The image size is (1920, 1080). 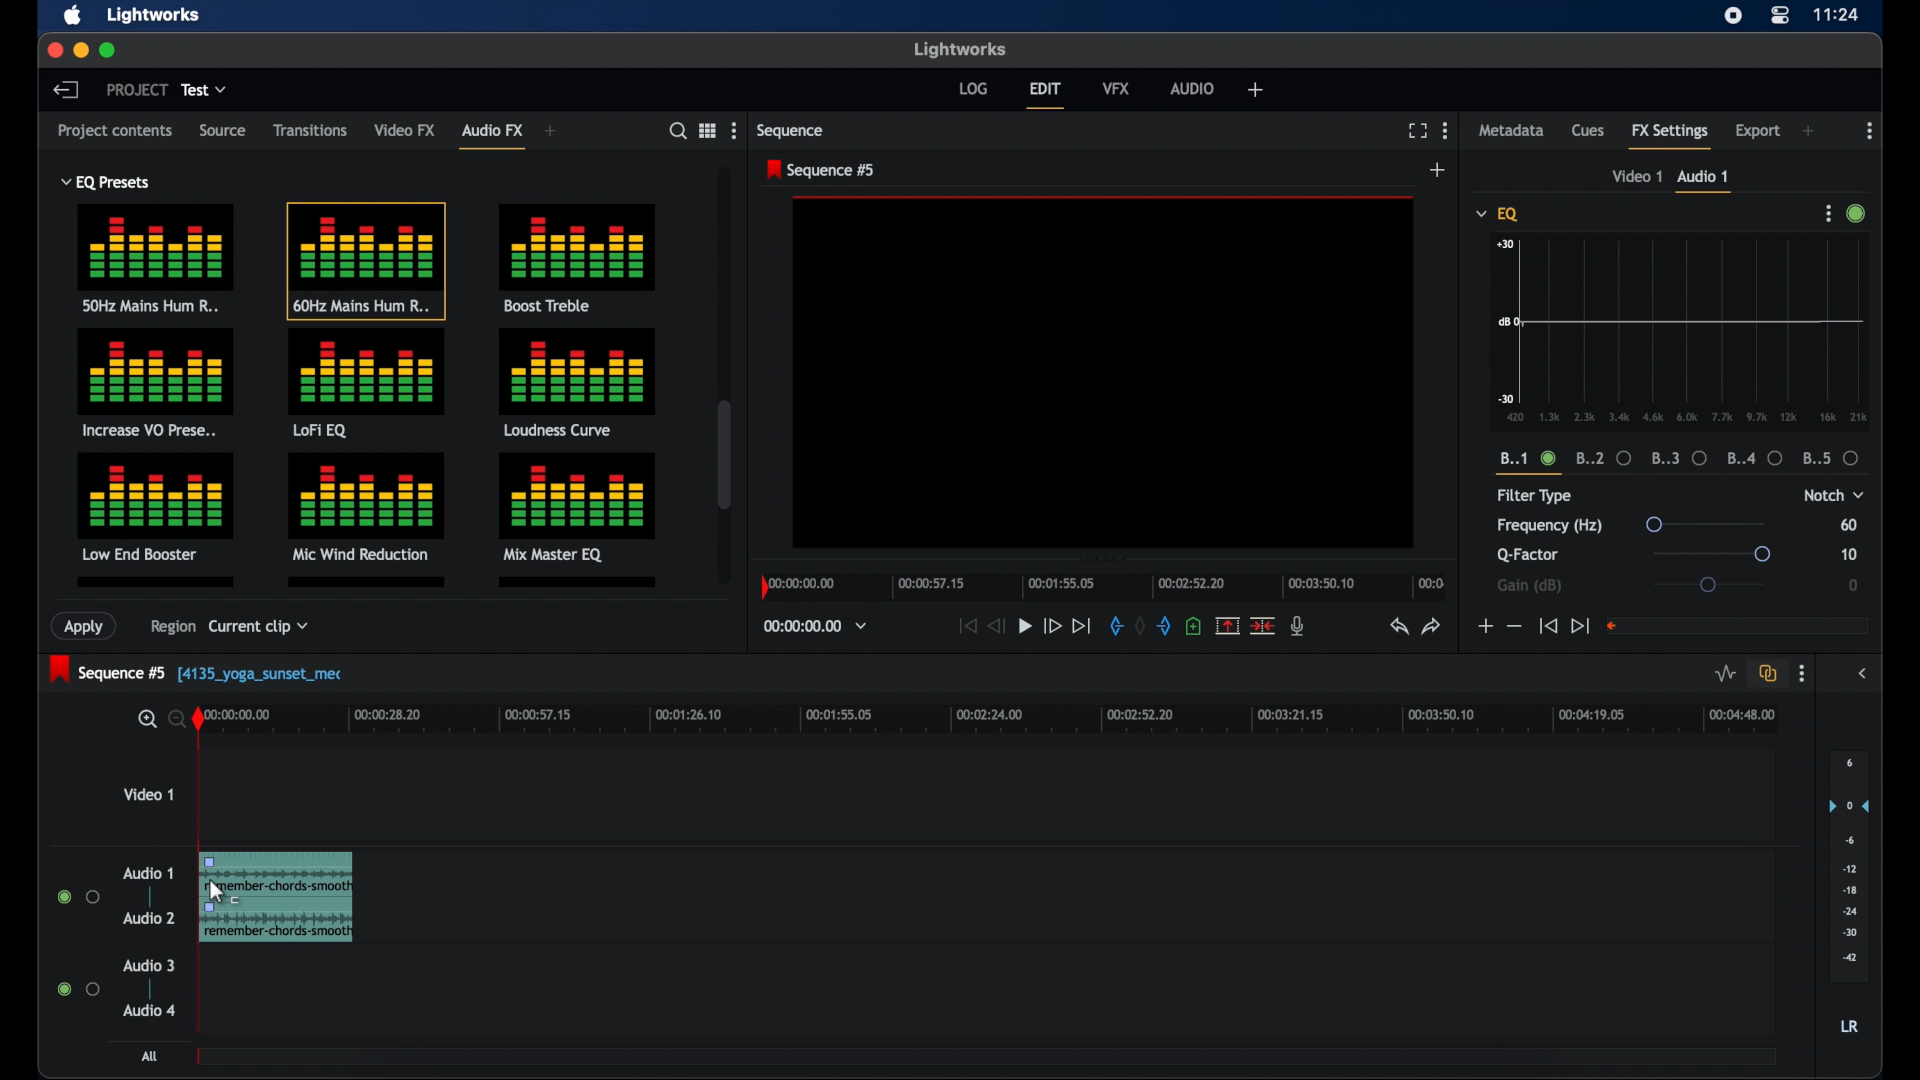 What do you see at coordinates (1045, 95) in the screenshot?
I see `edit` at bounding box center [1045, 95].